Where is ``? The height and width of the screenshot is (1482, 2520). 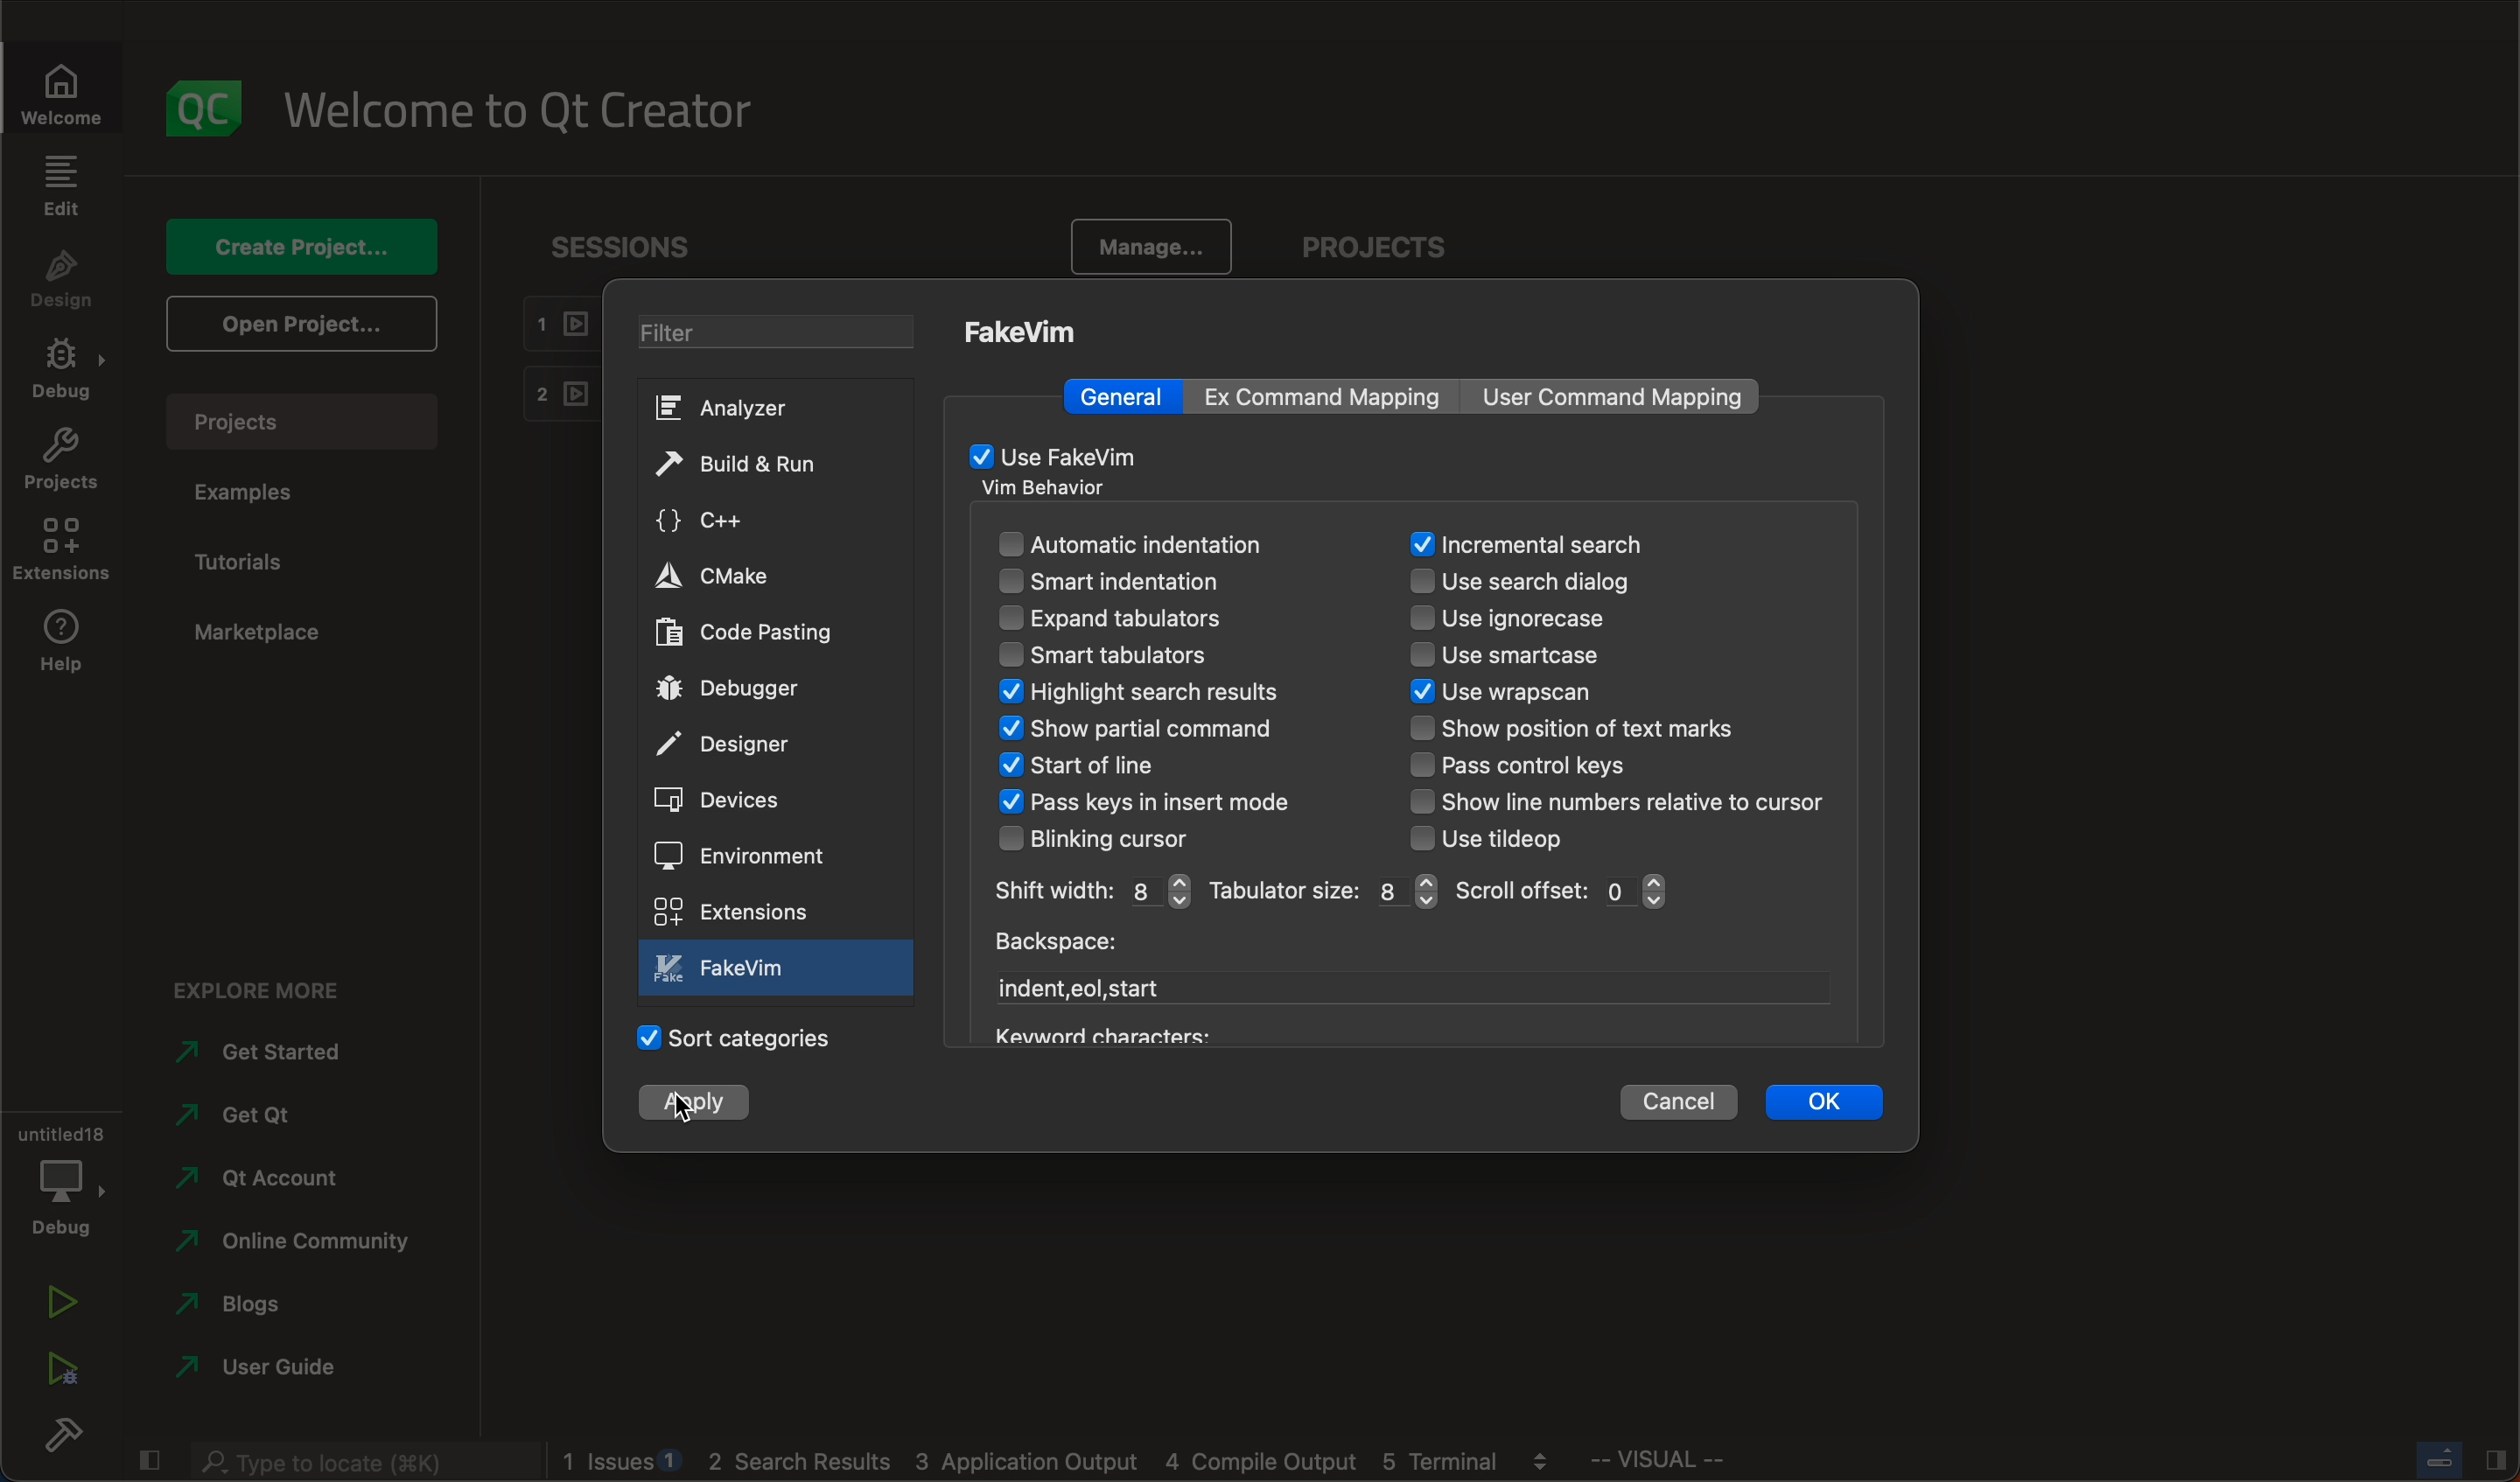  is located at coordinates (1547, 1459).